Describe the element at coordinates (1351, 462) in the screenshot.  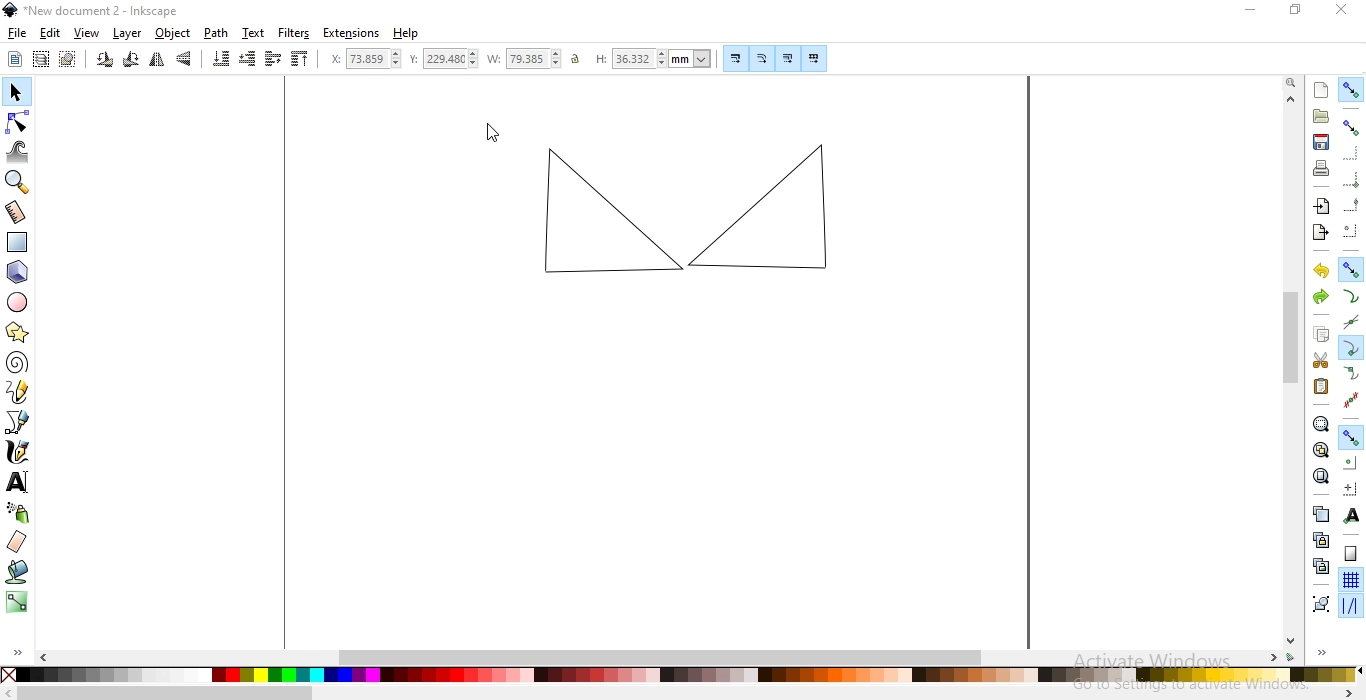
I see `snap centers of objects` at that location.